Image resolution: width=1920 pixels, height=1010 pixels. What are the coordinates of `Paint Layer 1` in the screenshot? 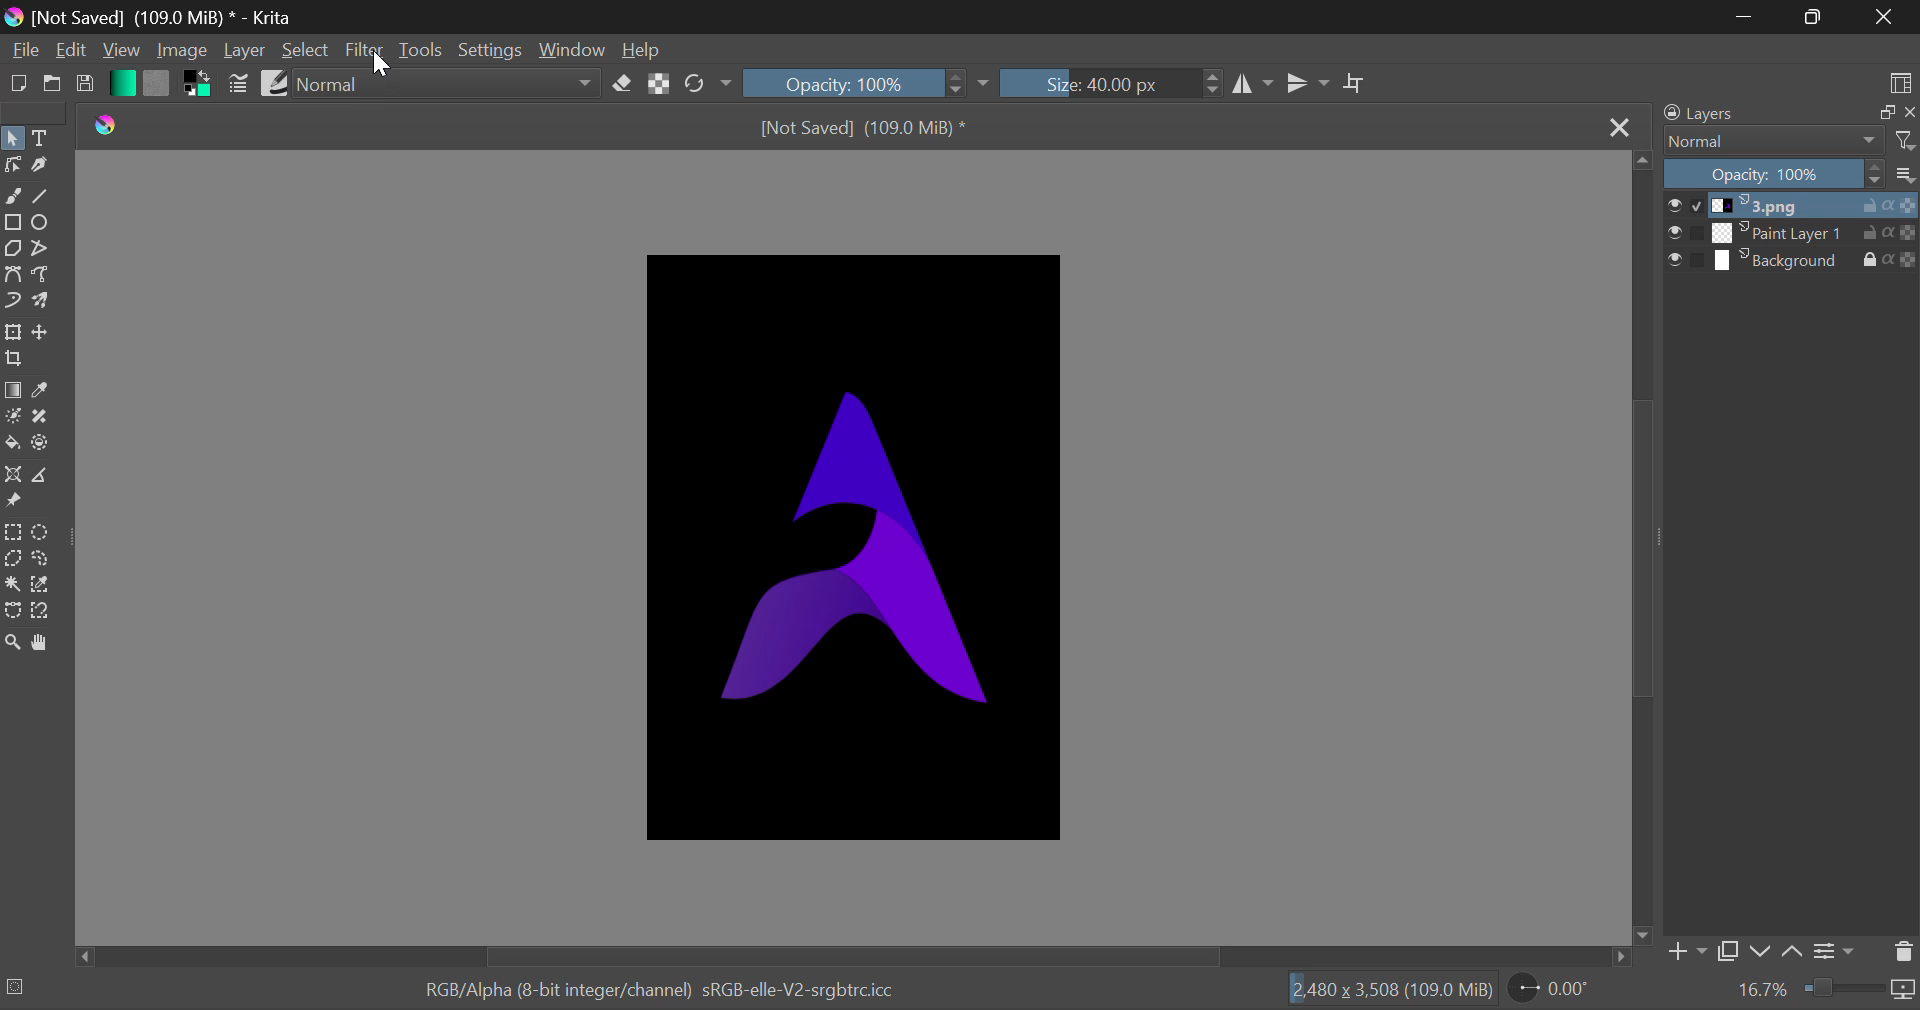 It's located at (1794, 233).